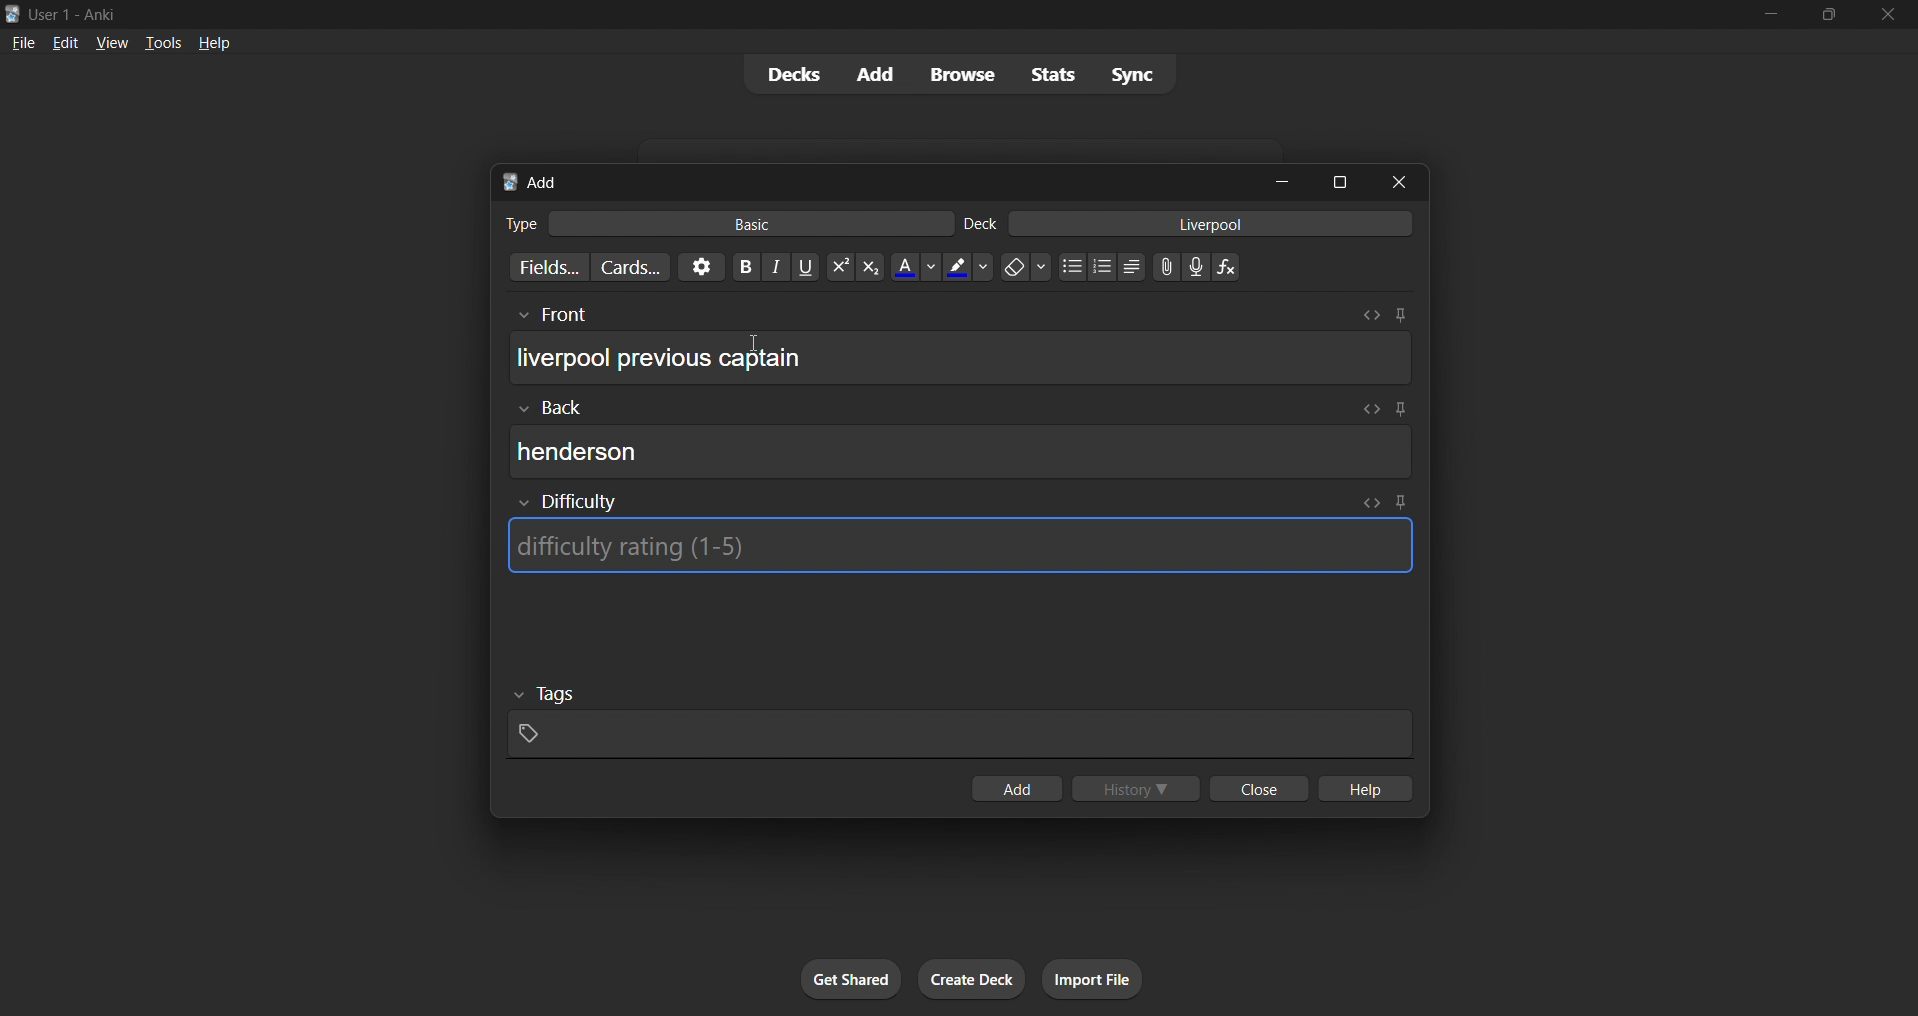 The width and height of the screenshot is (1918, 1016). I want to click on hlep, so click(1368, 790).